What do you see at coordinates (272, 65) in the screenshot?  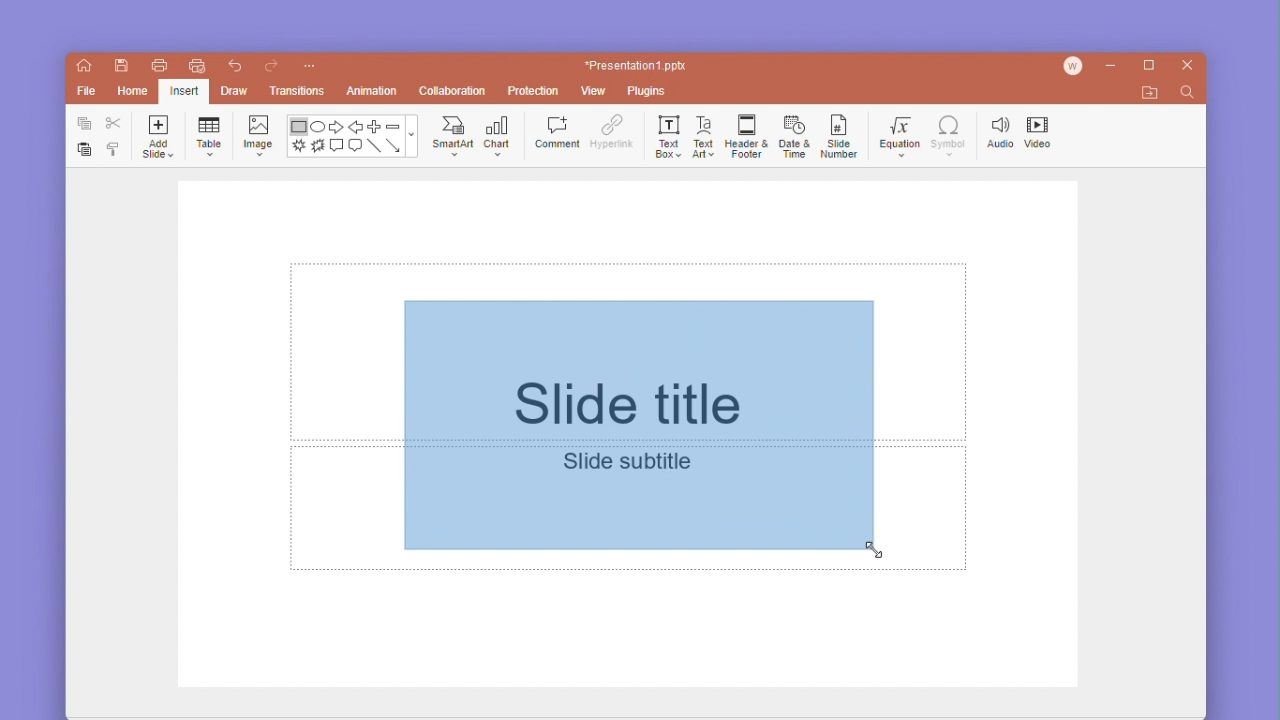 I see `redo` at bounding box center [272, 65].